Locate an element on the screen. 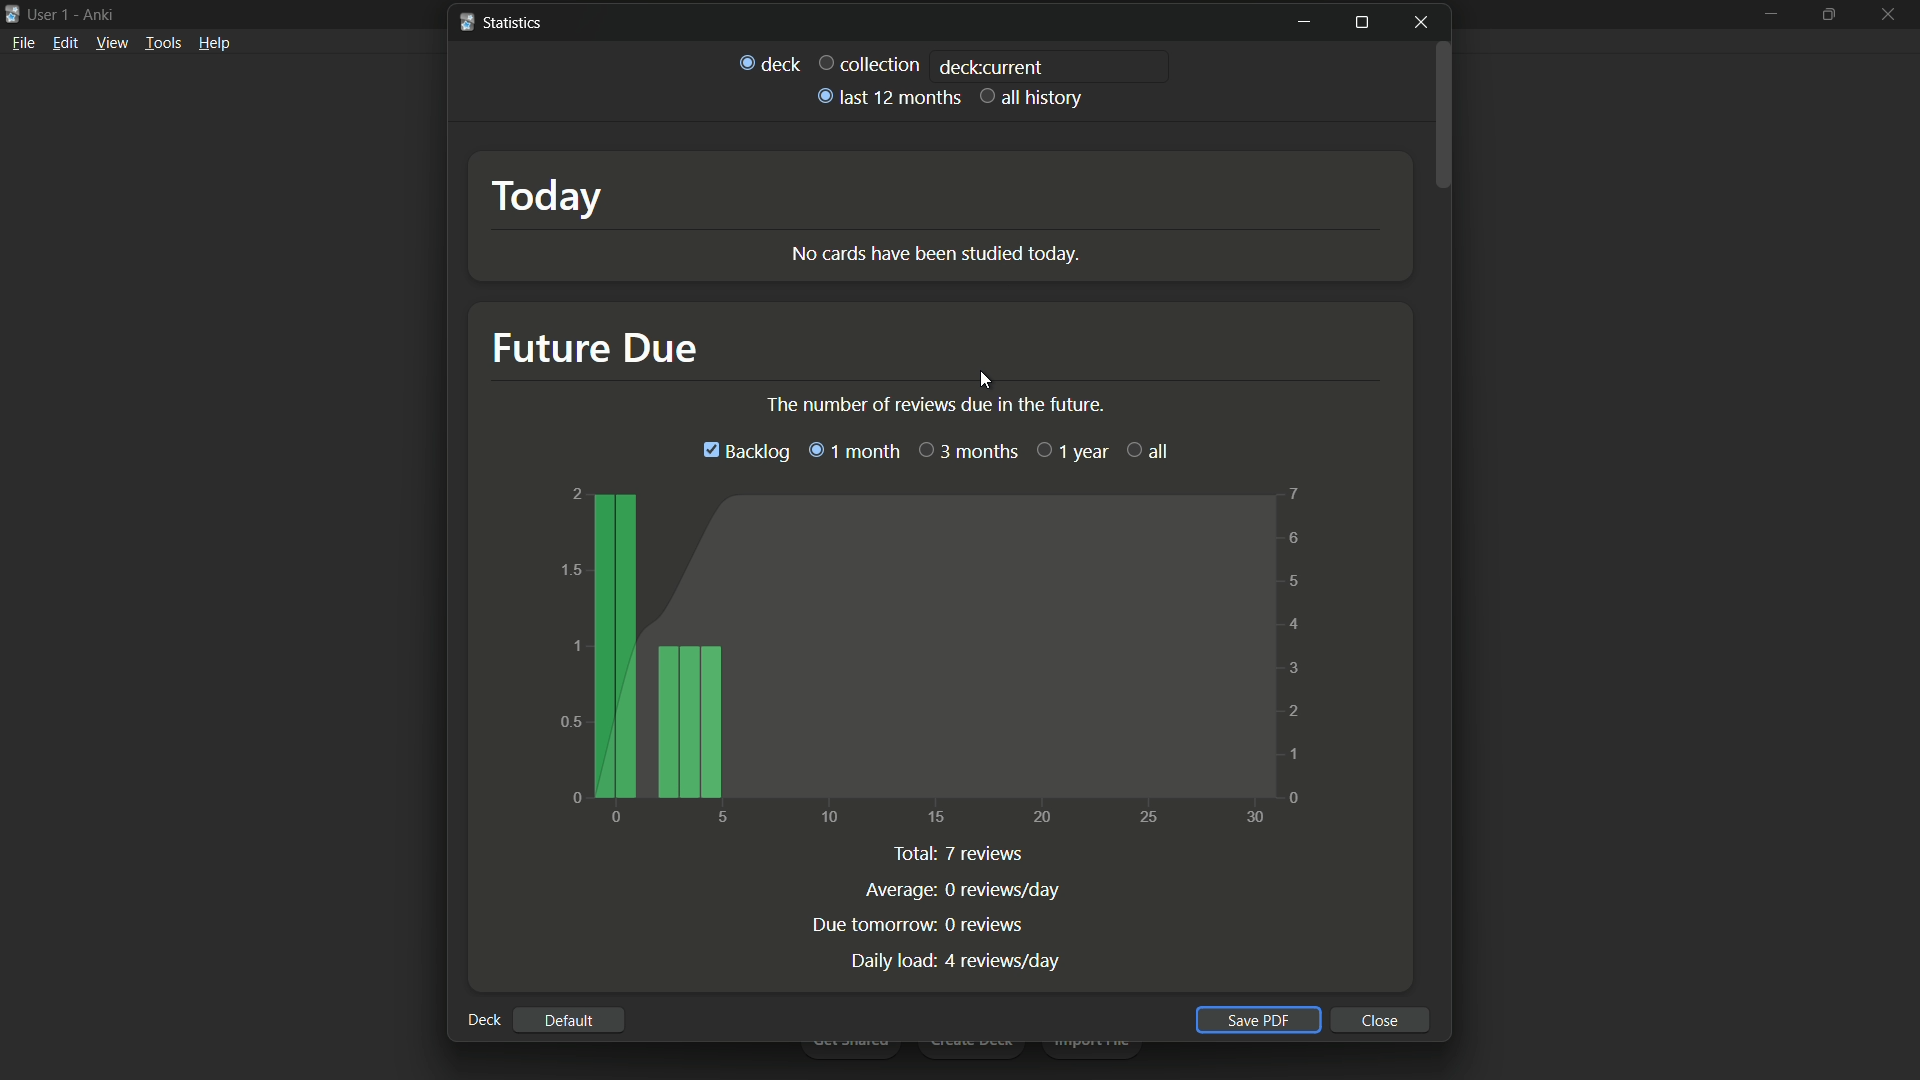 The width and height of the screenshot is (1920, 1080). backlog is located at coordinates (744, 451).